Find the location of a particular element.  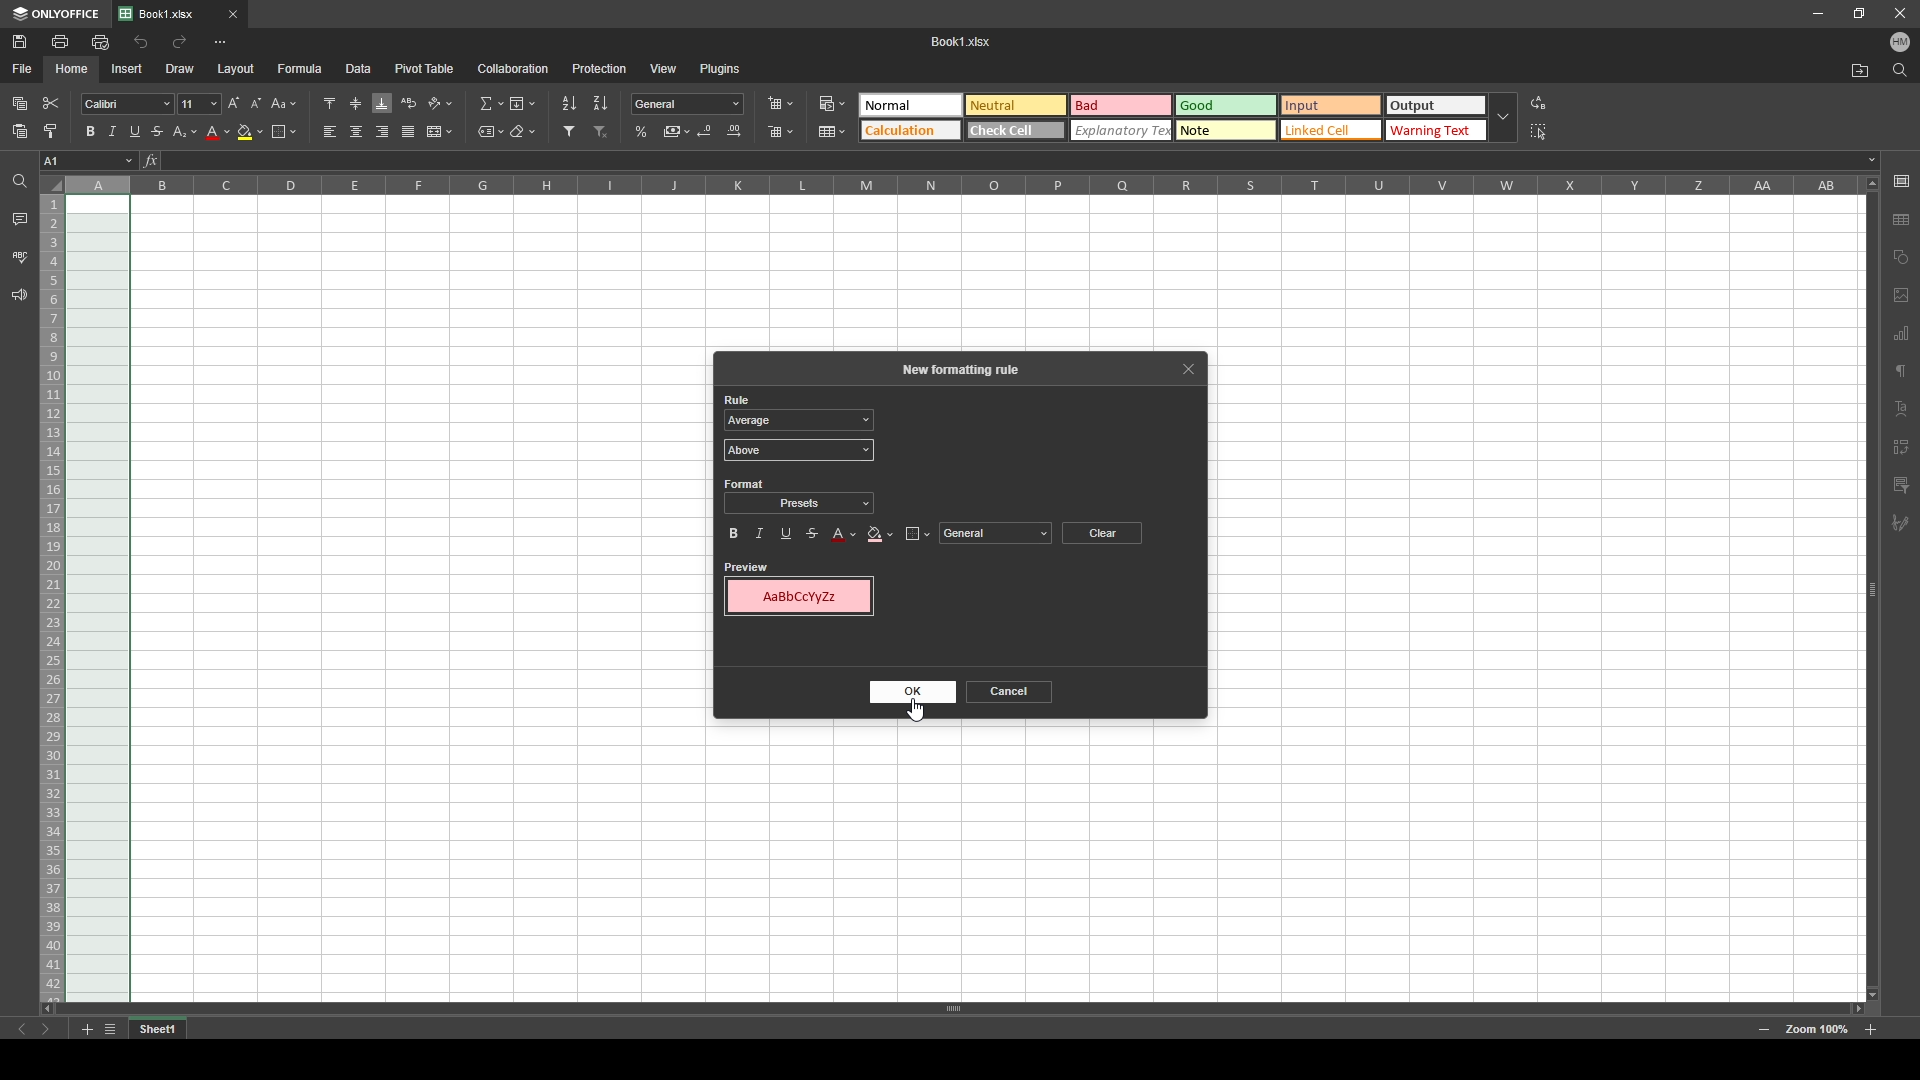

comma style is located at coordinates (677, 131).